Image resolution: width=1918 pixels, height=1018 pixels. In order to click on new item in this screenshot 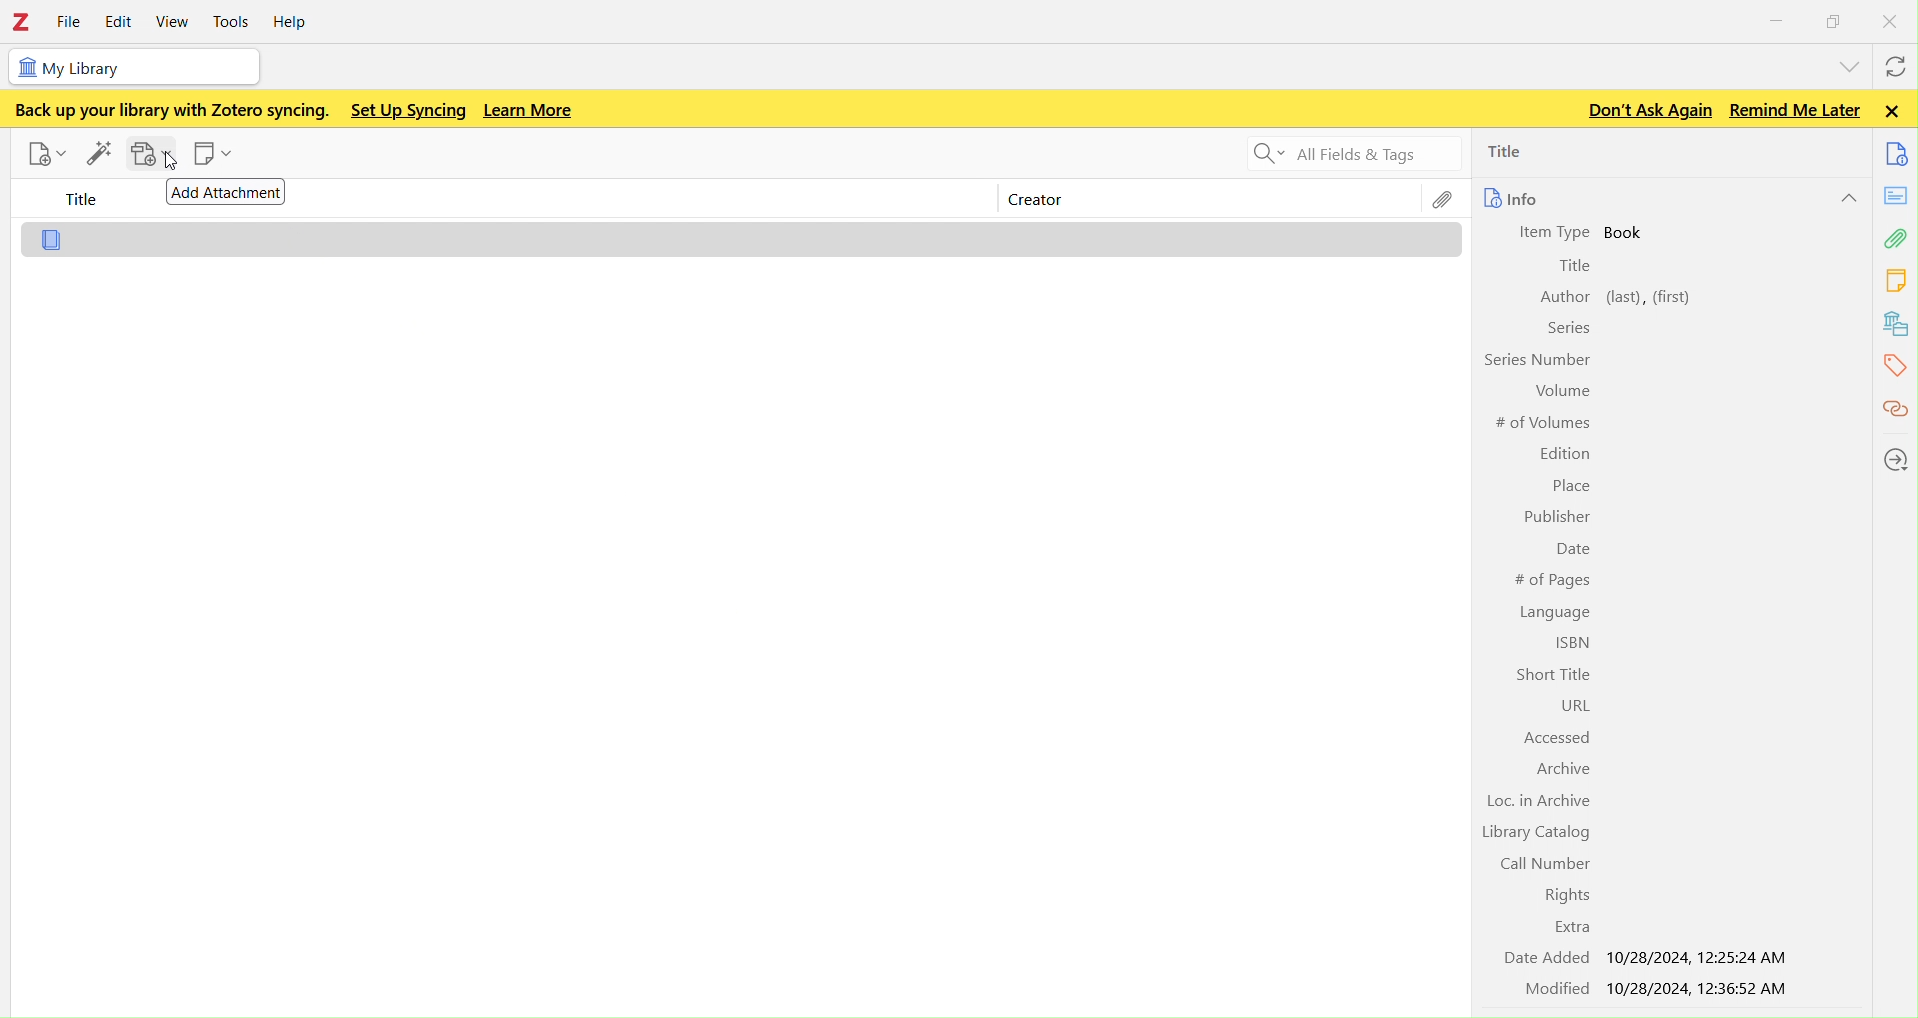, I will do `click(42, 152)`.